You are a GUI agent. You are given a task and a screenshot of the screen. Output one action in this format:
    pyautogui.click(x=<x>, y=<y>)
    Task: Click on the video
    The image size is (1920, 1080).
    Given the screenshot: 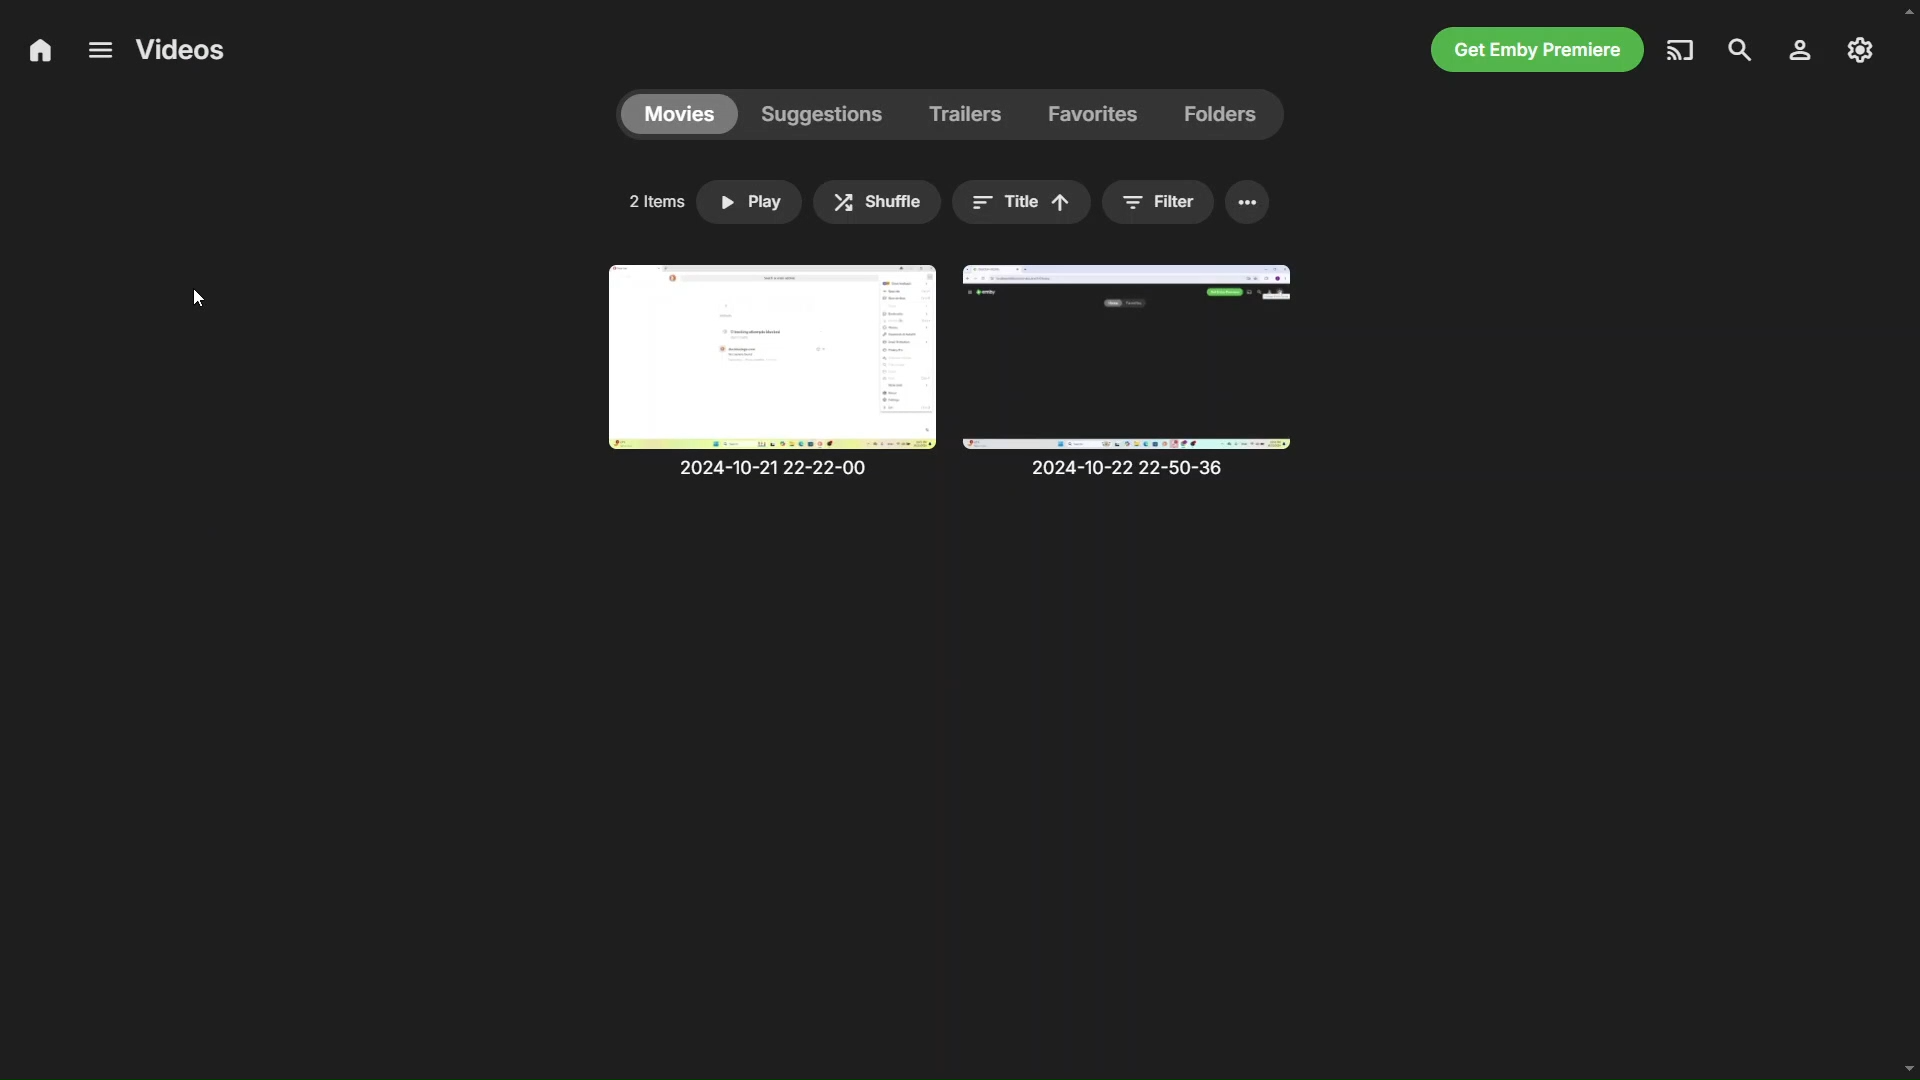 What is the action you would take?
    pyautogui.click(x=1147, y=376)
    